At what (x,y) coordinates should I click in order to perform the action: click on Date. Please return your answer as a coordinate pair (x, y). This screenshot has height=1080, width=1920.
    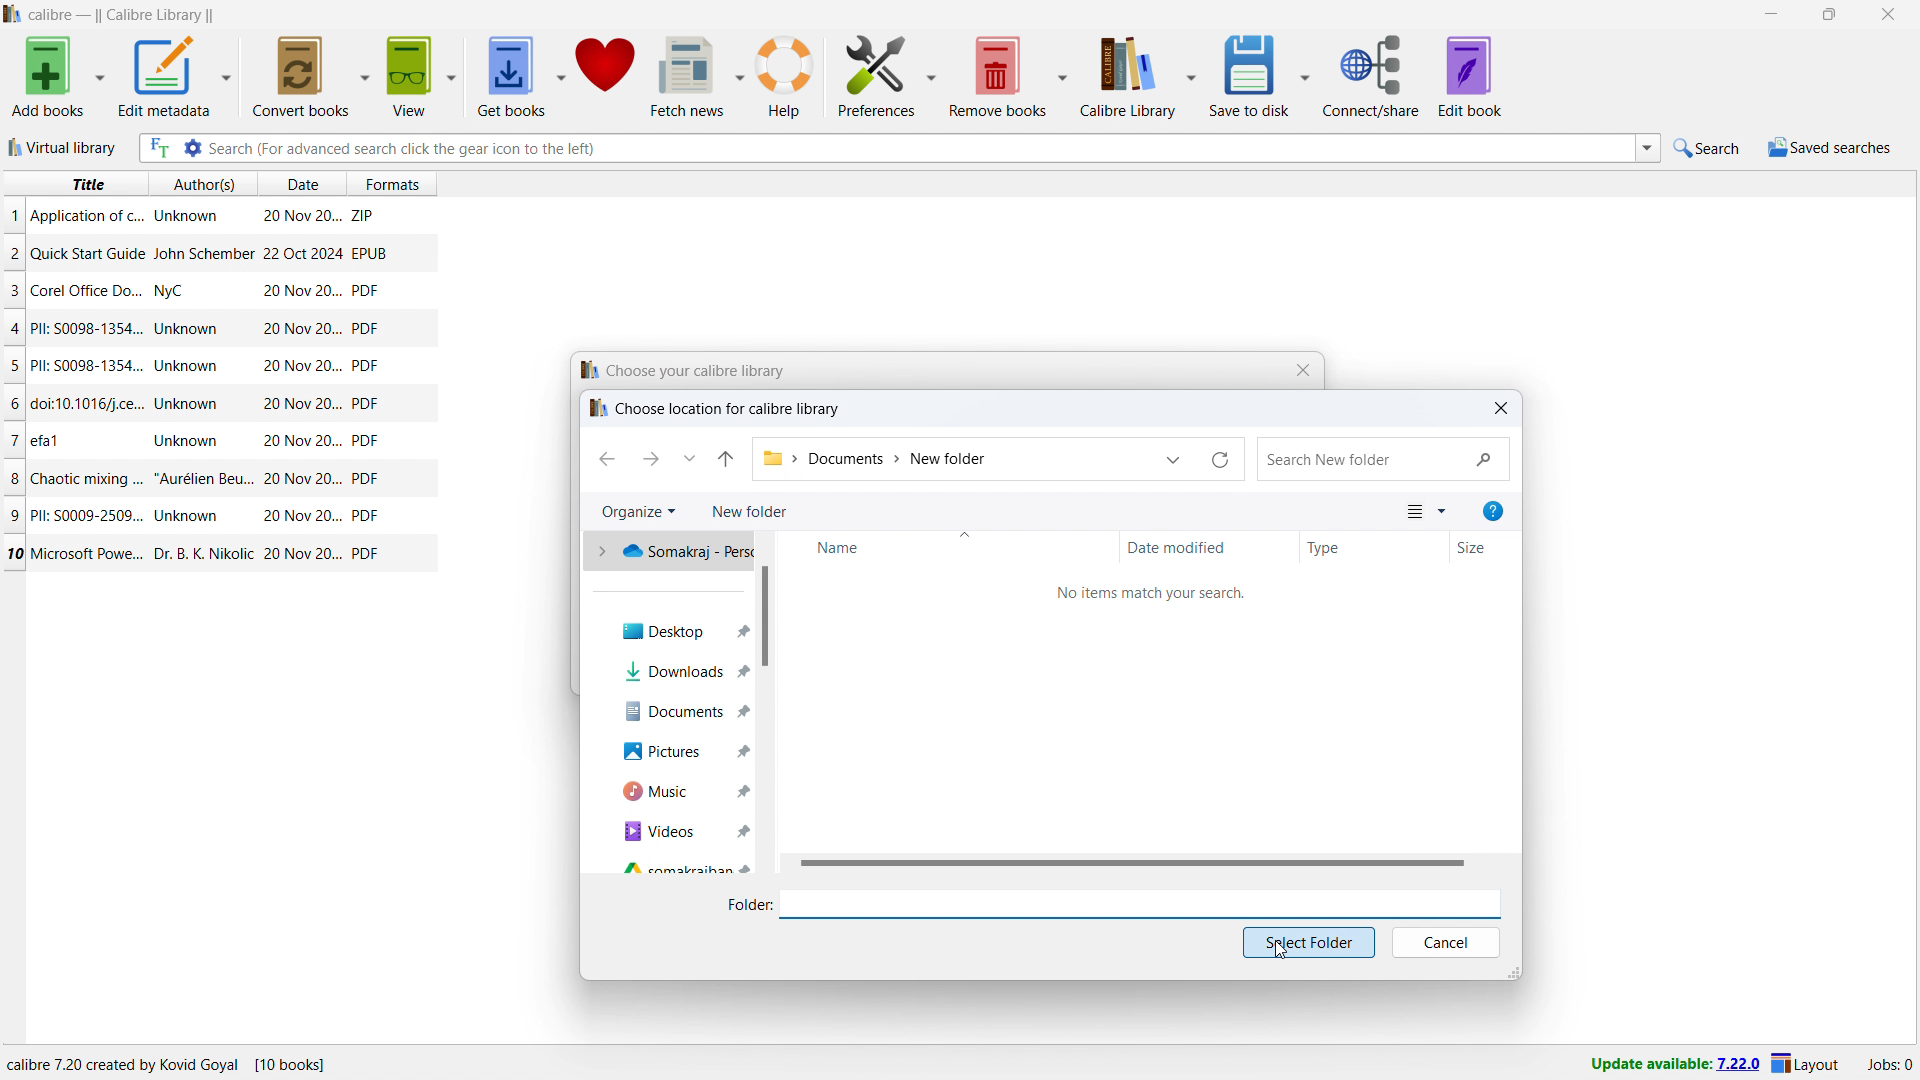
    Looking at the image, I should click on (300, 253).